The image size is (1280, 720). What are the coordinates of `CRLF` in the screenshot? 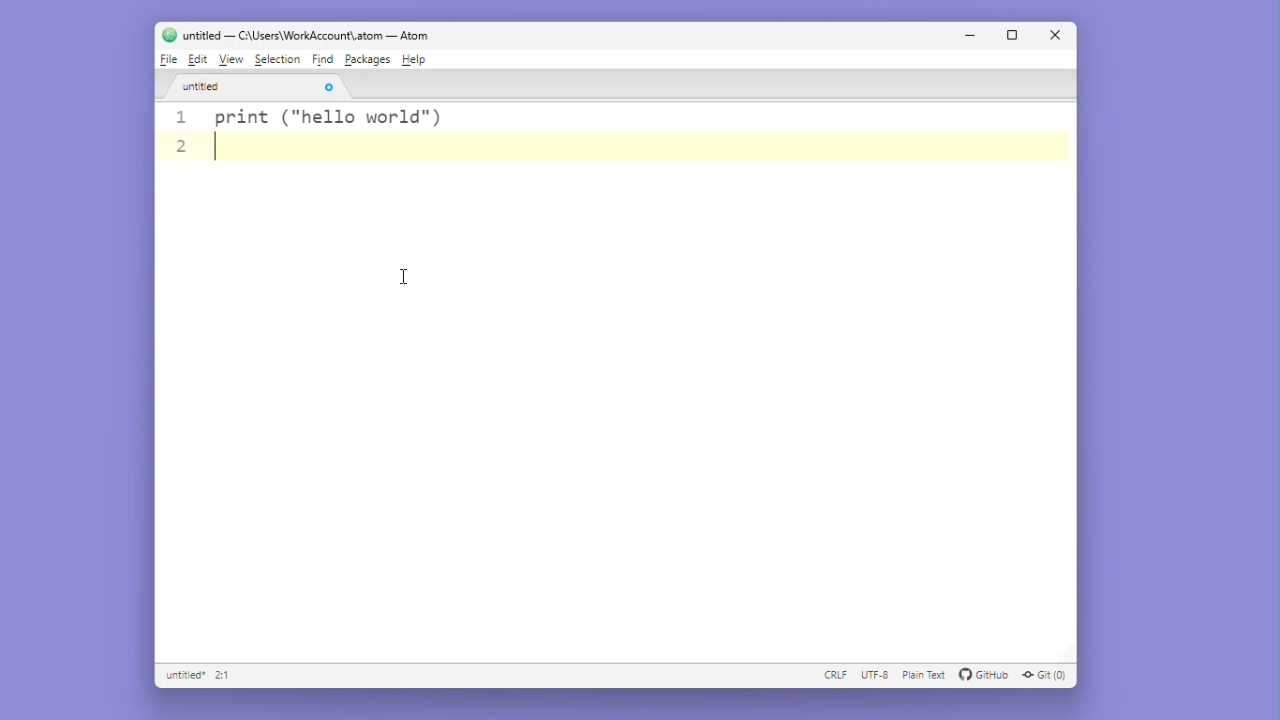 It's located at (837, 676).